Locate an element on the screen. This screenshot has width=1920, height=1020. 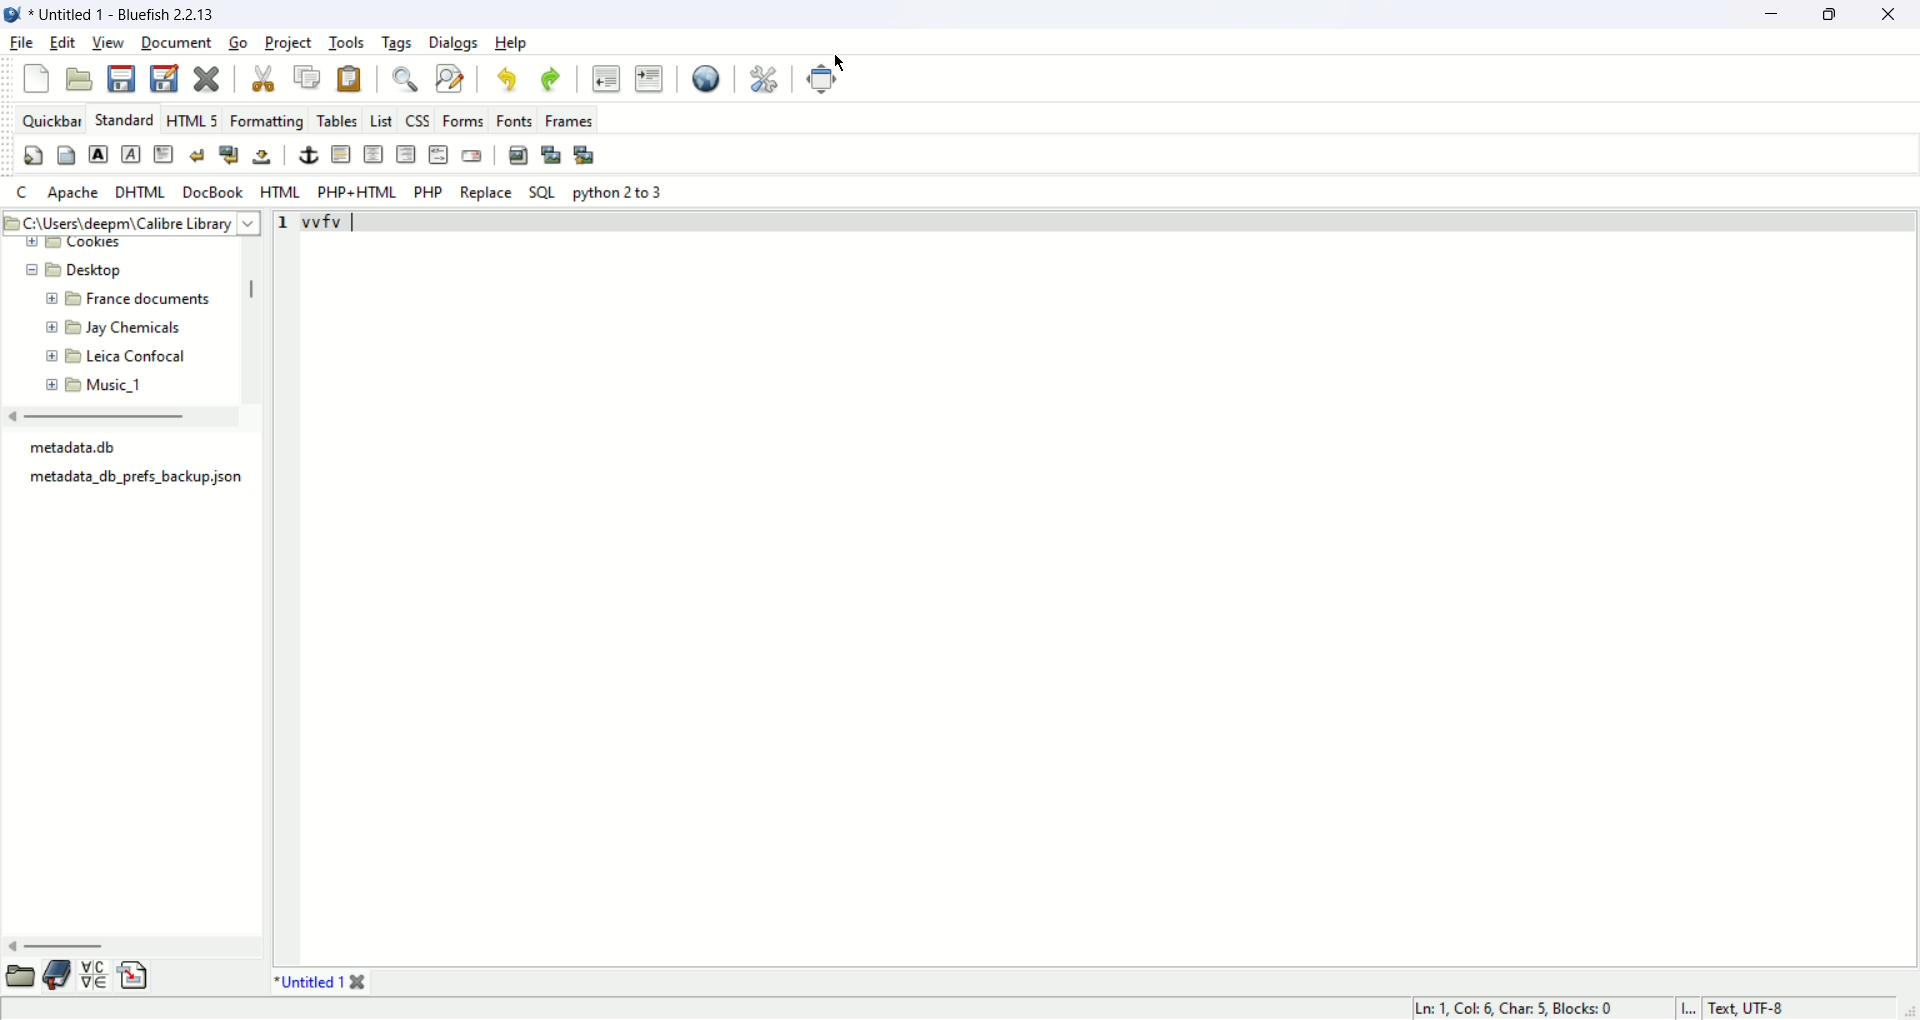
anchor is located at coordinates (308, 155).